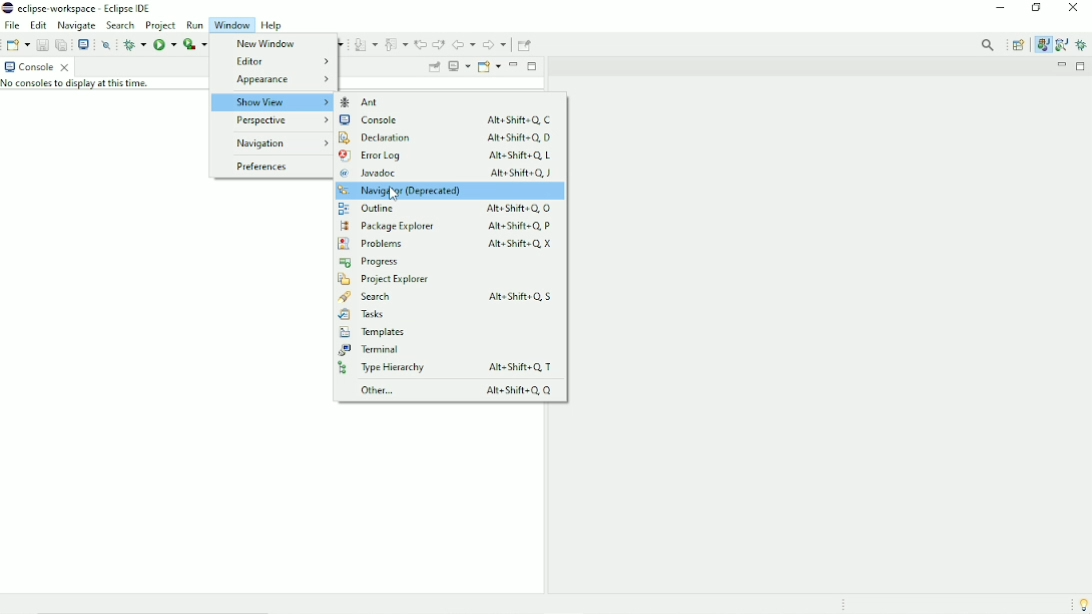 This screenshot has width=1092, height=614. Describe the element at coordinates (1074, 11) in the screenshot. I see `Close` at that location.